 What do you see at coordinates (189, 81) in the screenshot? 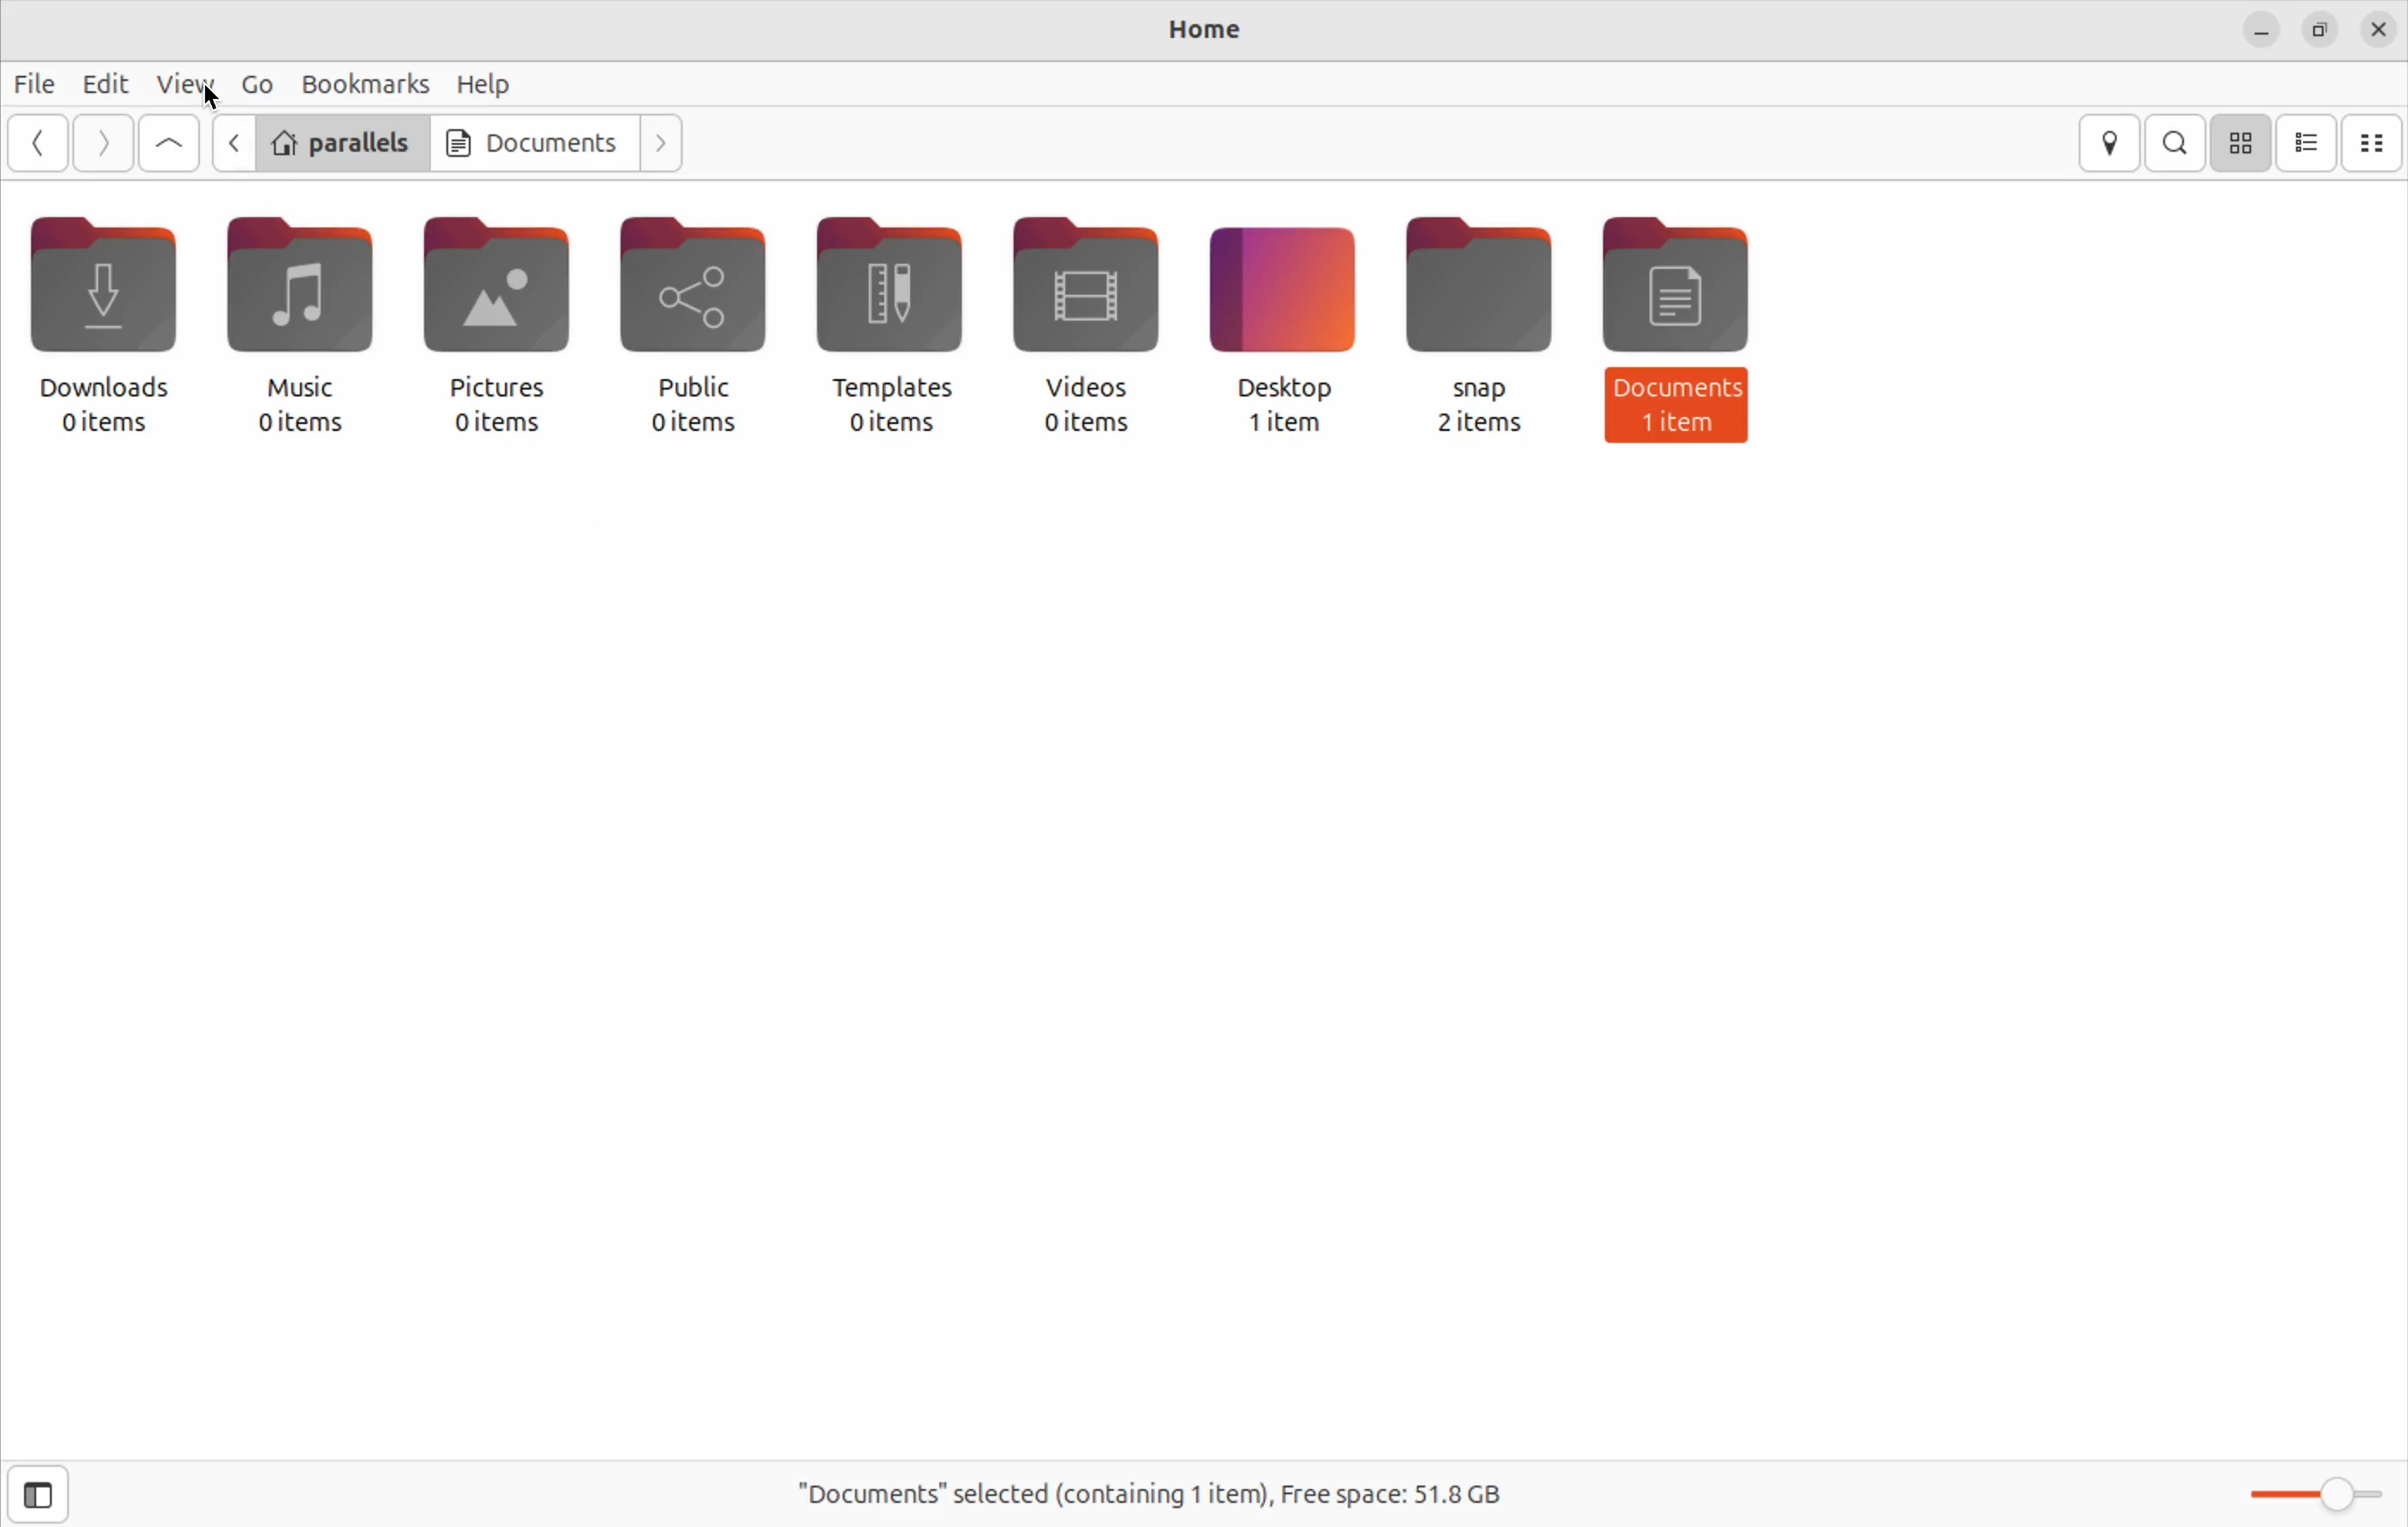
I see `View` at bounding box center [189, 81].